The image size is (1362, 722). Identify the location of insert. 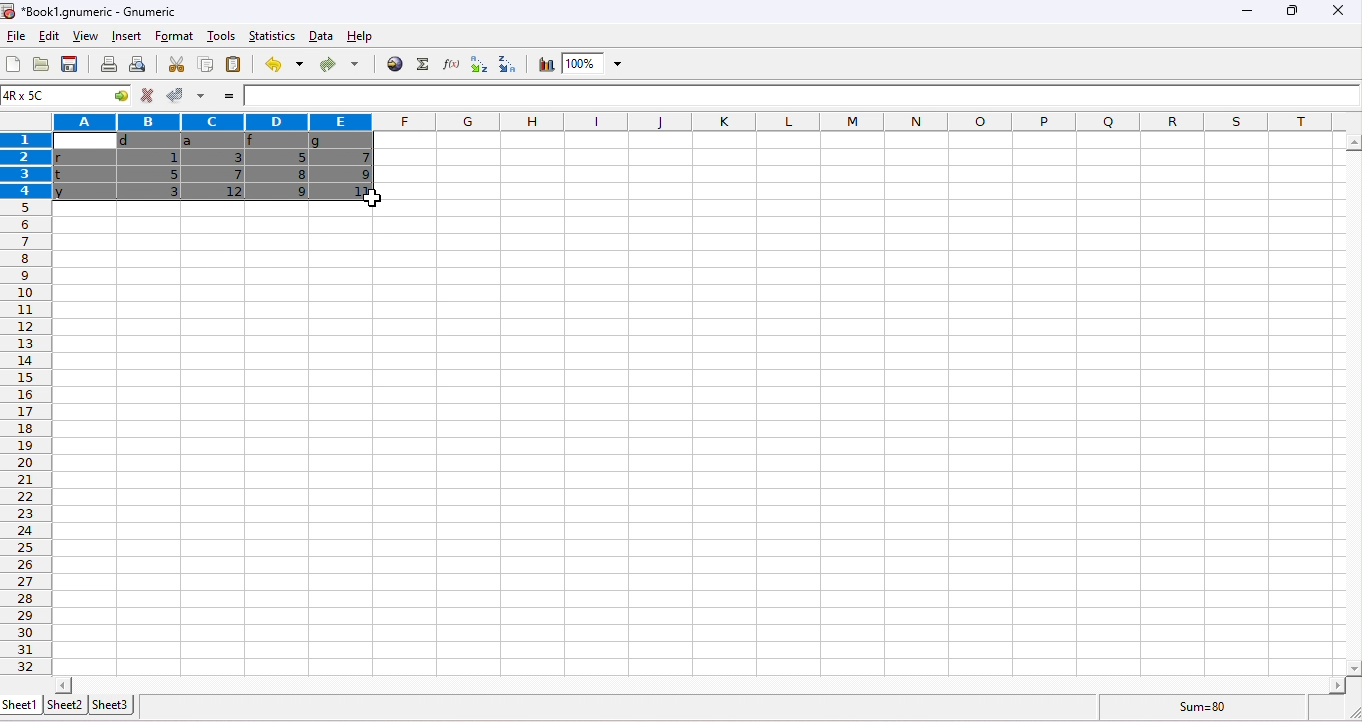
(125, 36).